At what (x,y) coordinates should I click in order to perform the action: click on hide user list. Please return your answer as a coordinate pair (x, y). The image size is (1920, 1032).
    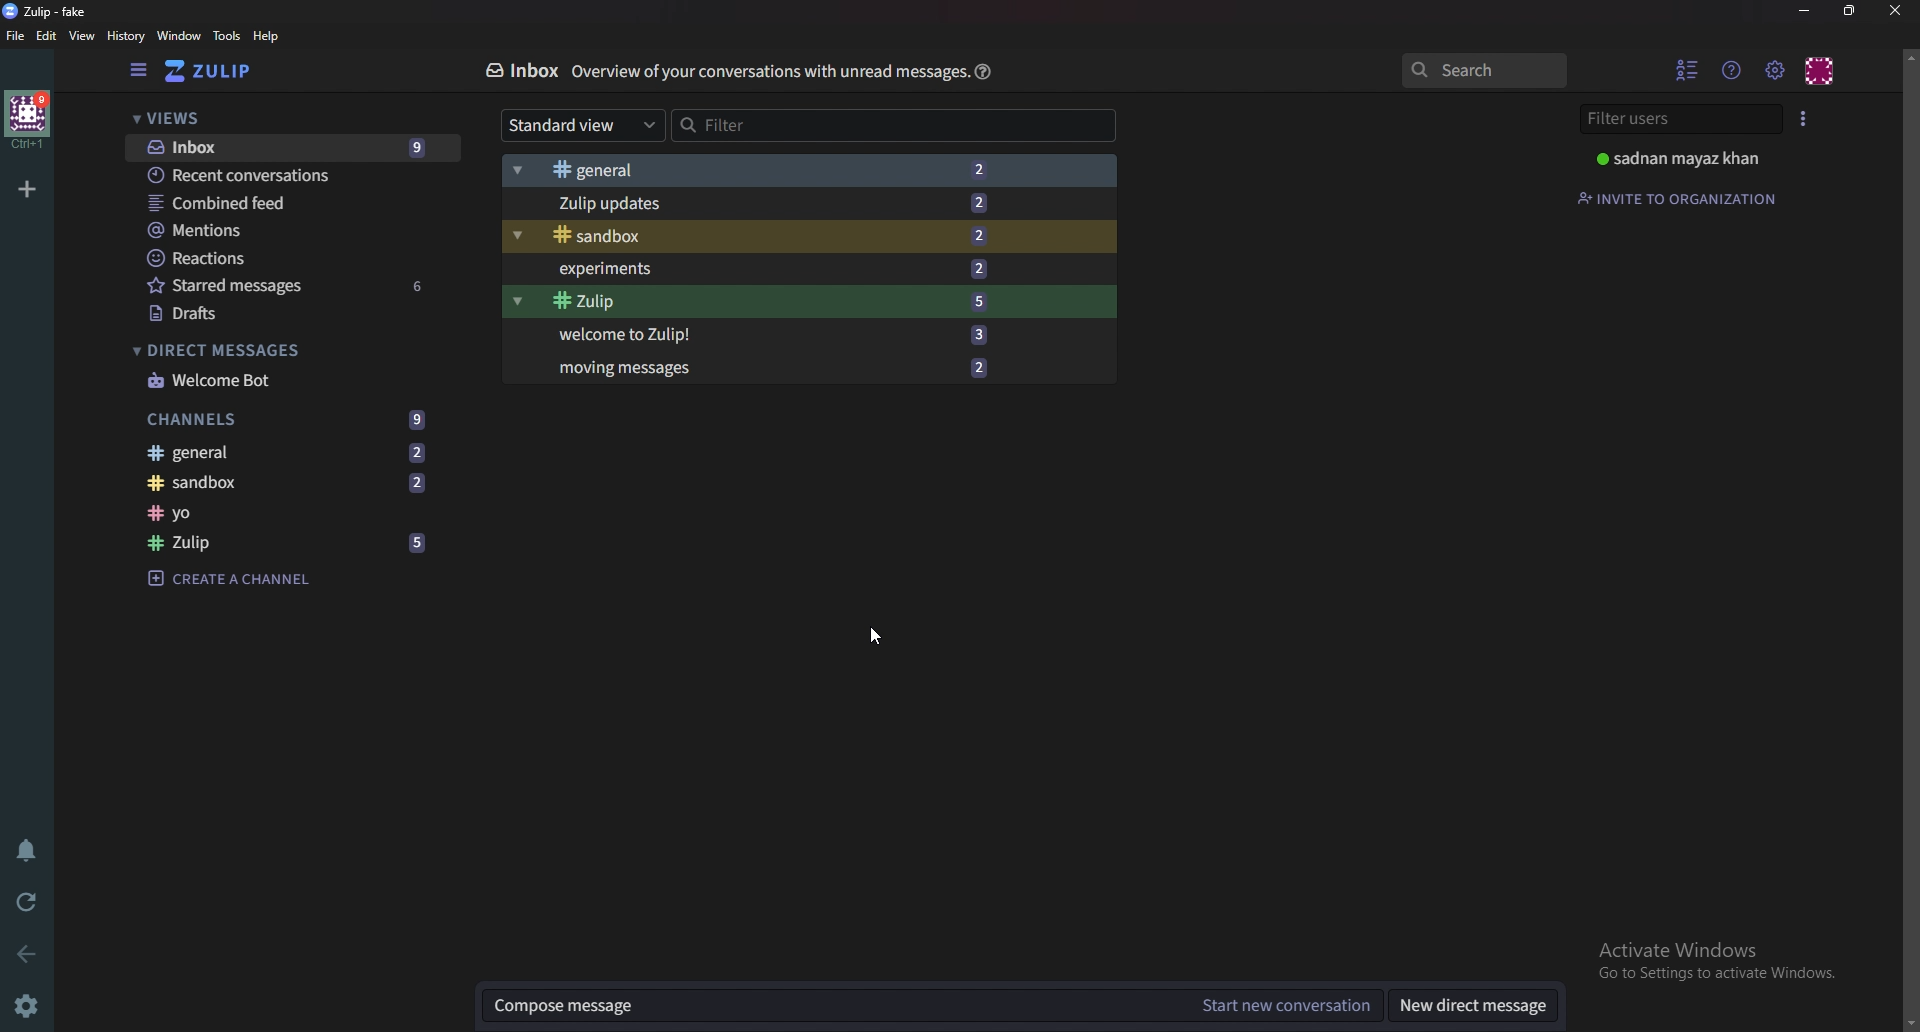
    Looking at the image, I should click on (1689, 70).